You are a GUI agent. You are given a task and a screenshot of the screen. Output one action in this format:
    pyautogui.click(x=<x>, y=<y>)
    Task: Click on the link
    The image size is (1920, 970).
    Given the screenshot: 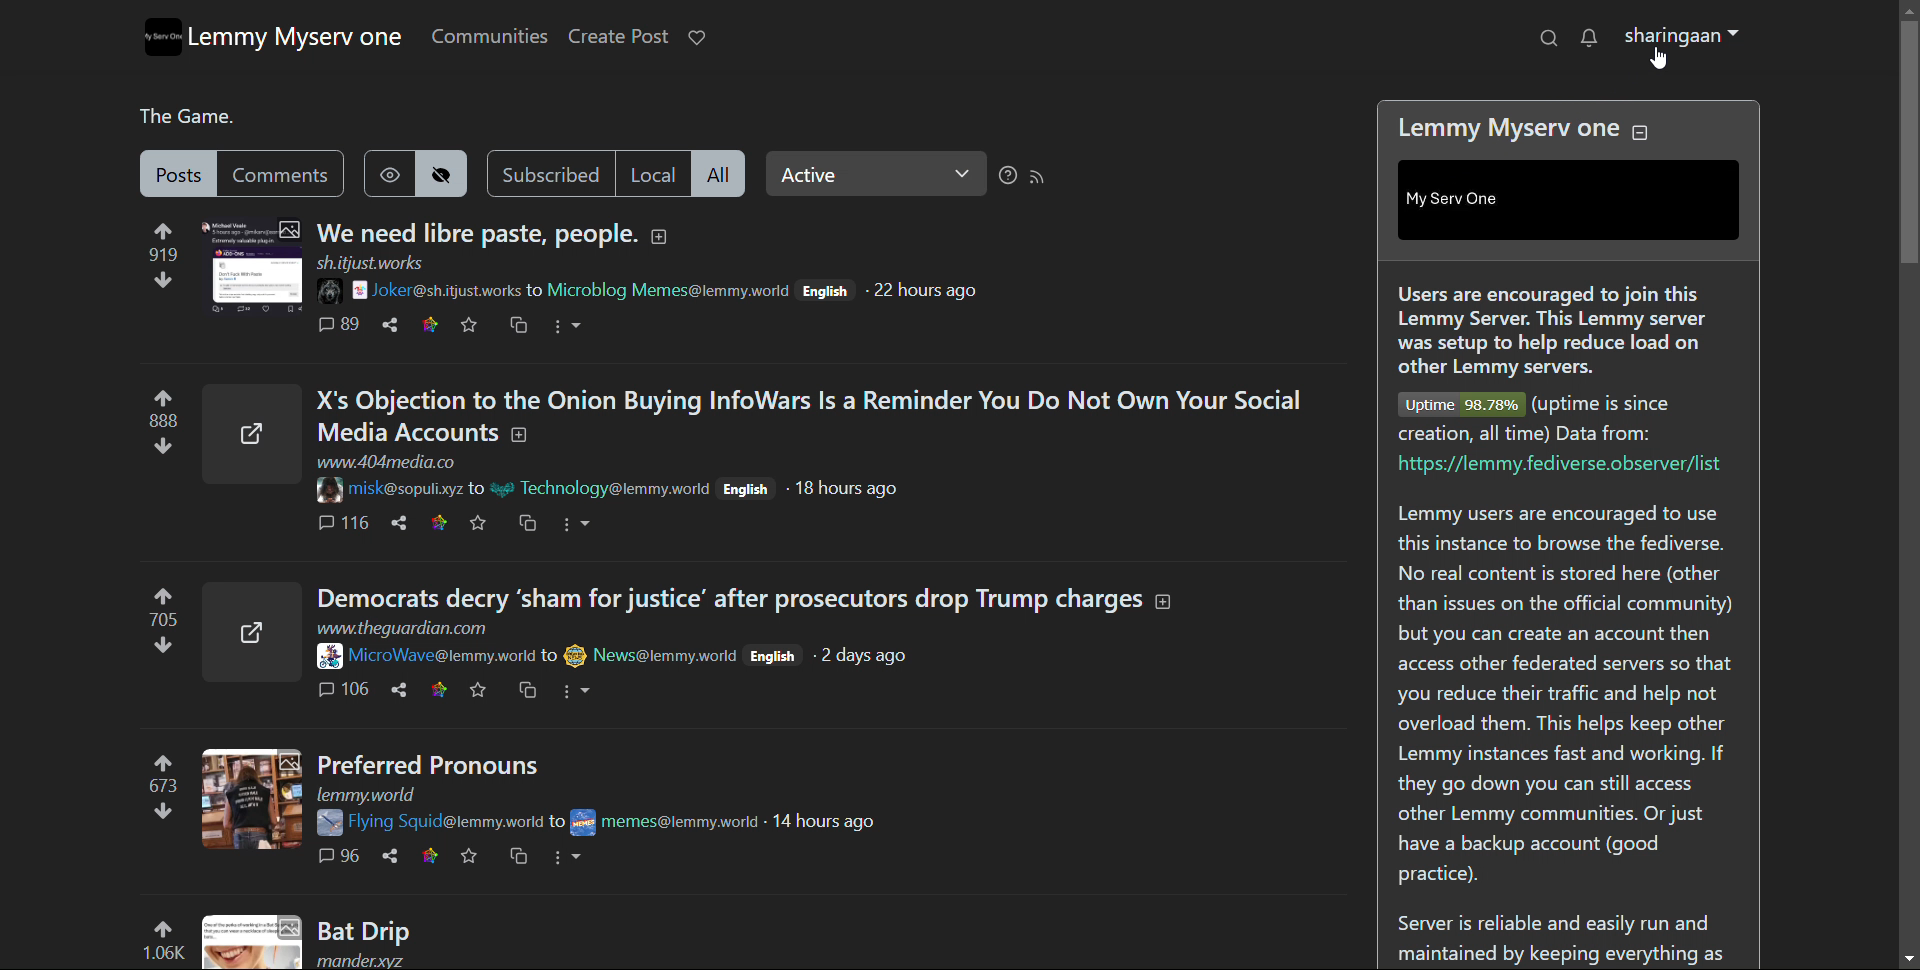 What is the action you would take?
    pyautogui.click(x=429, y=326)
    